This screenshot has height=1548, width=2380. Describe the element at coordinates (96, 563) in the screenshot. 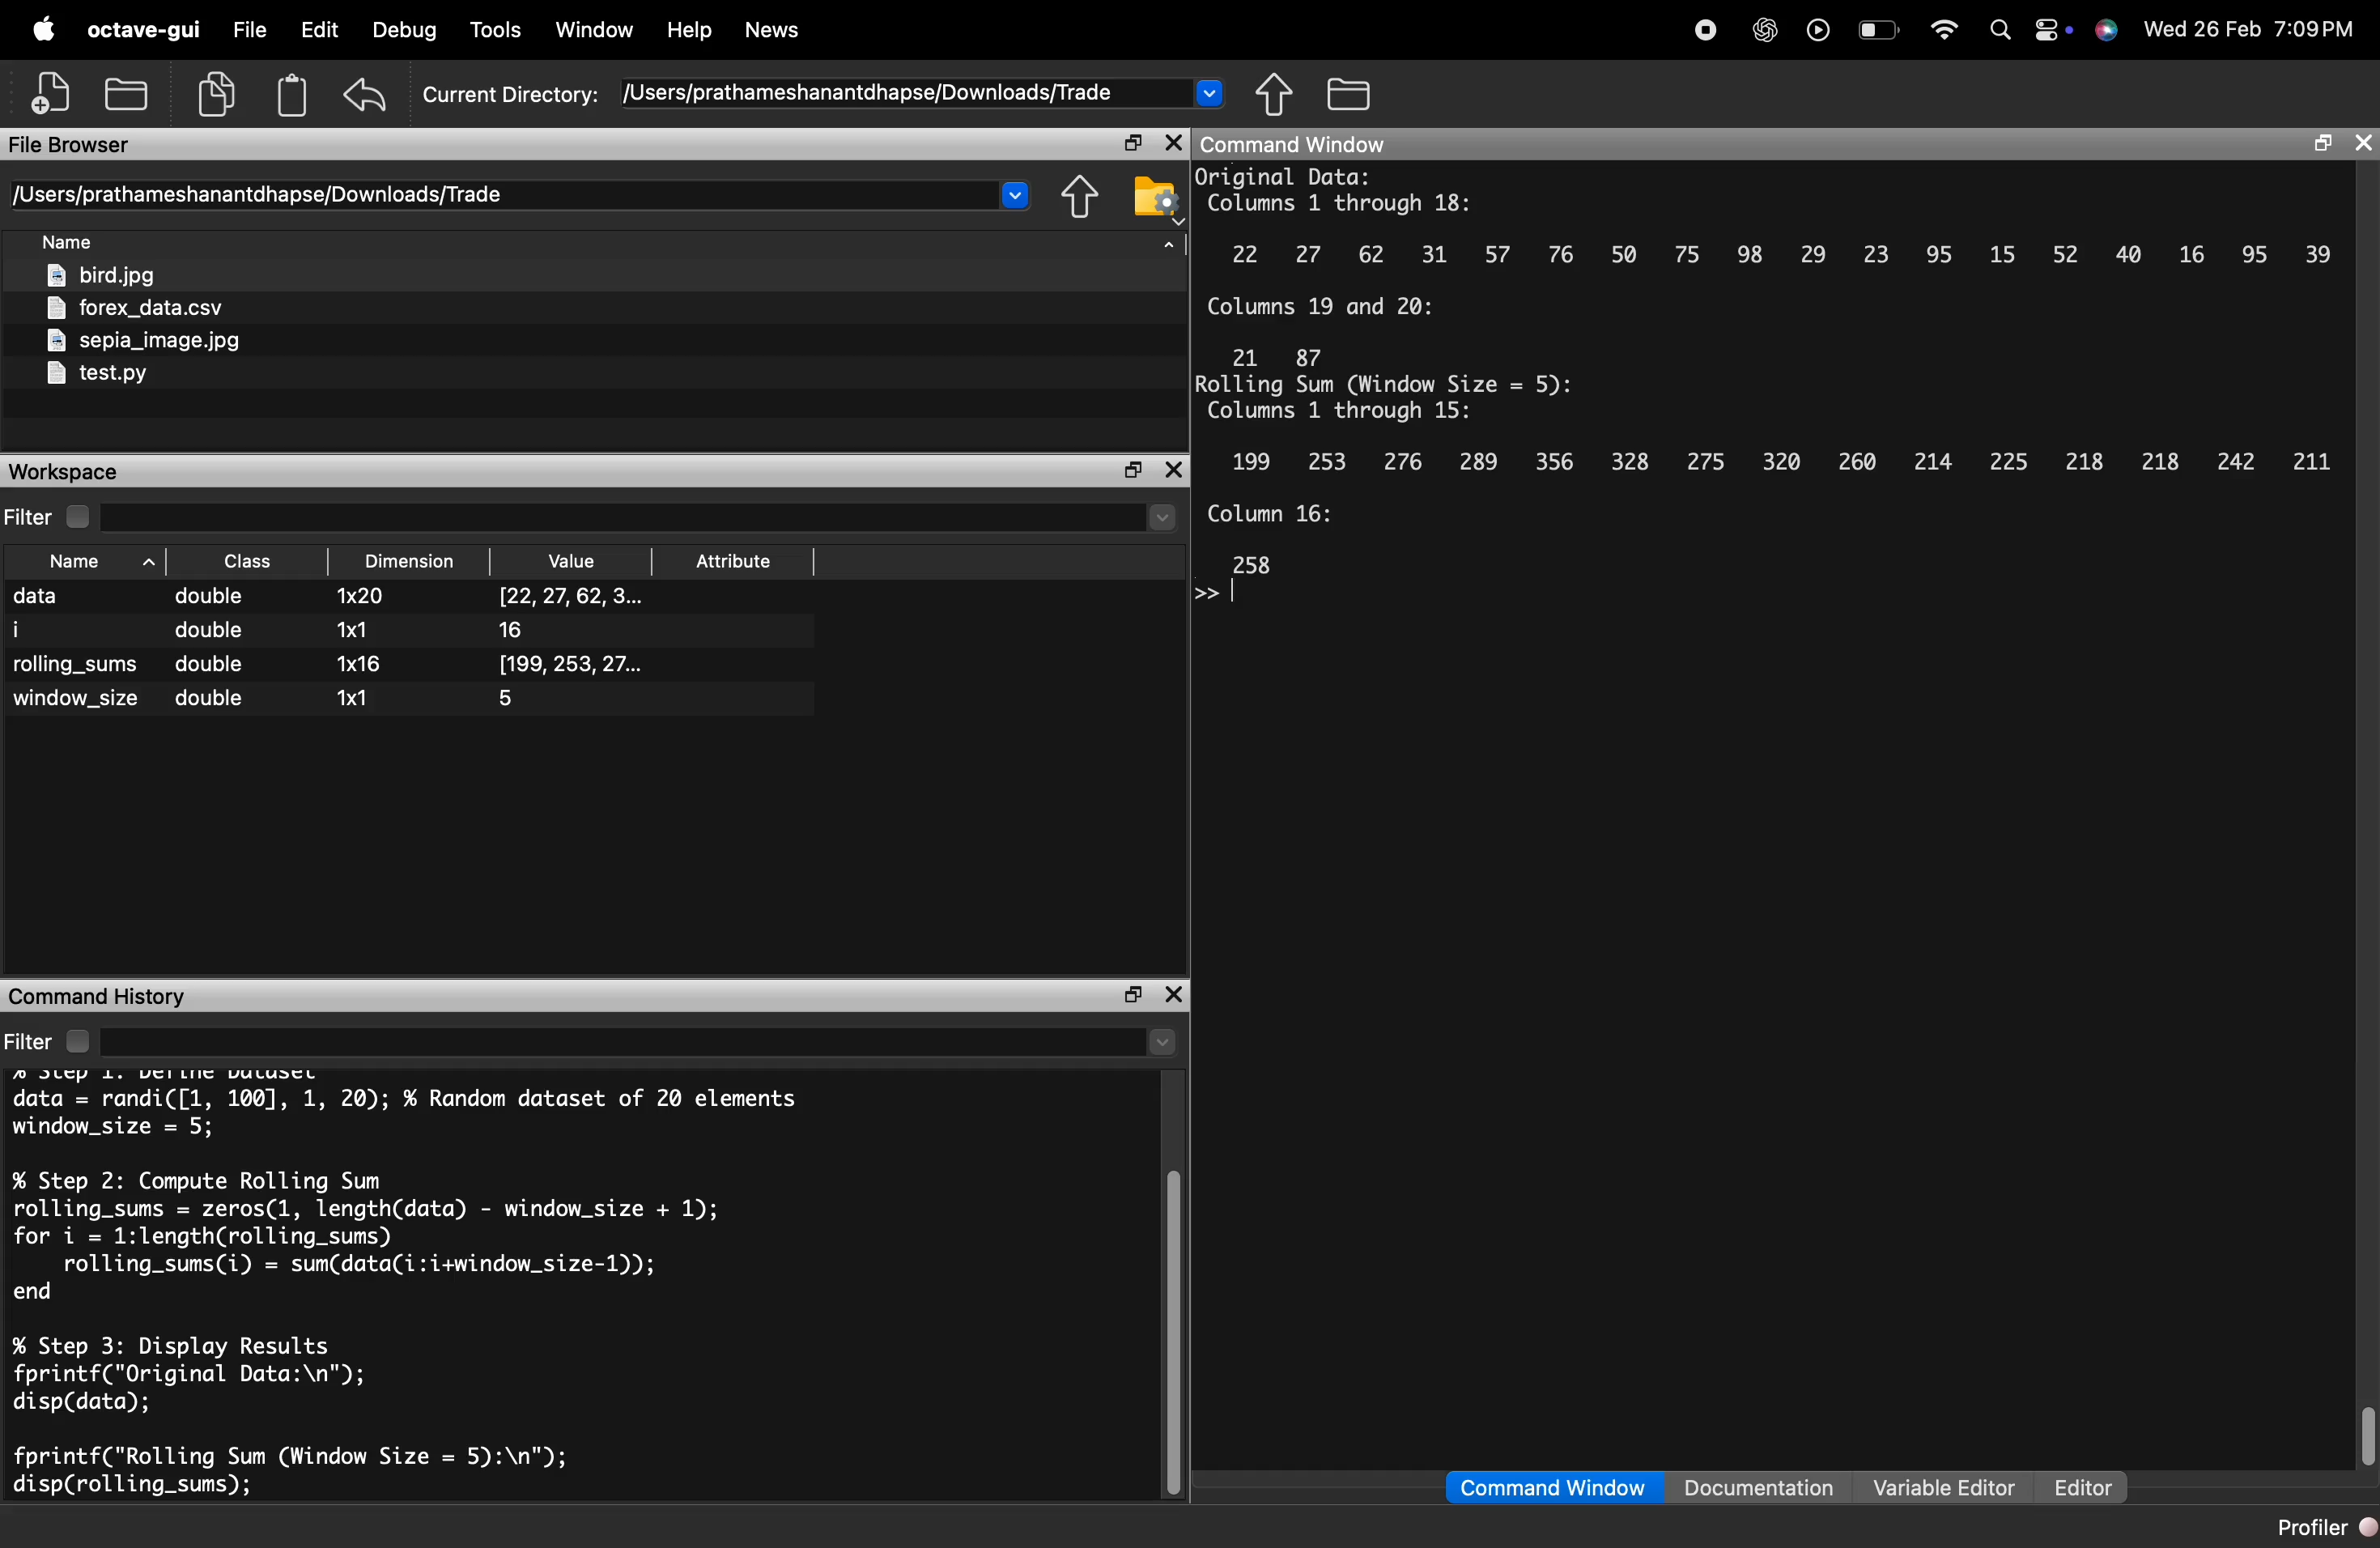

I see `sort by name` at that location.